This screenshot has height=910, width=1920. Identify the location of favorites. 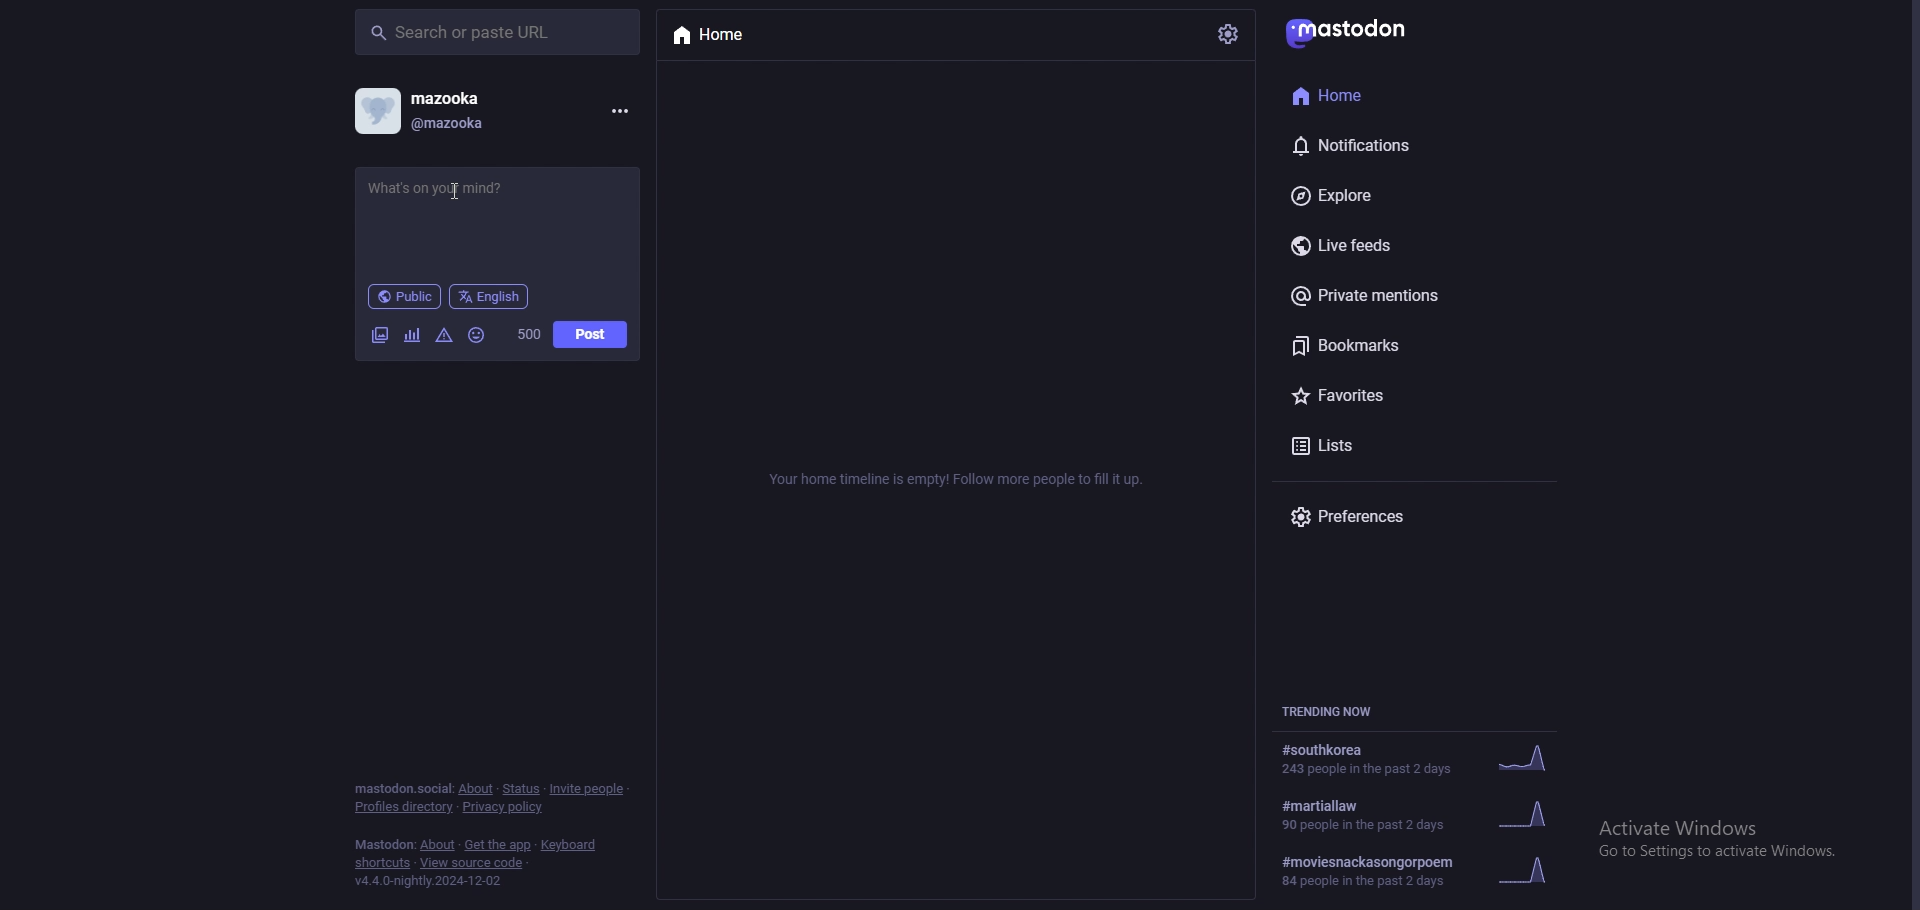
(1393, 394).